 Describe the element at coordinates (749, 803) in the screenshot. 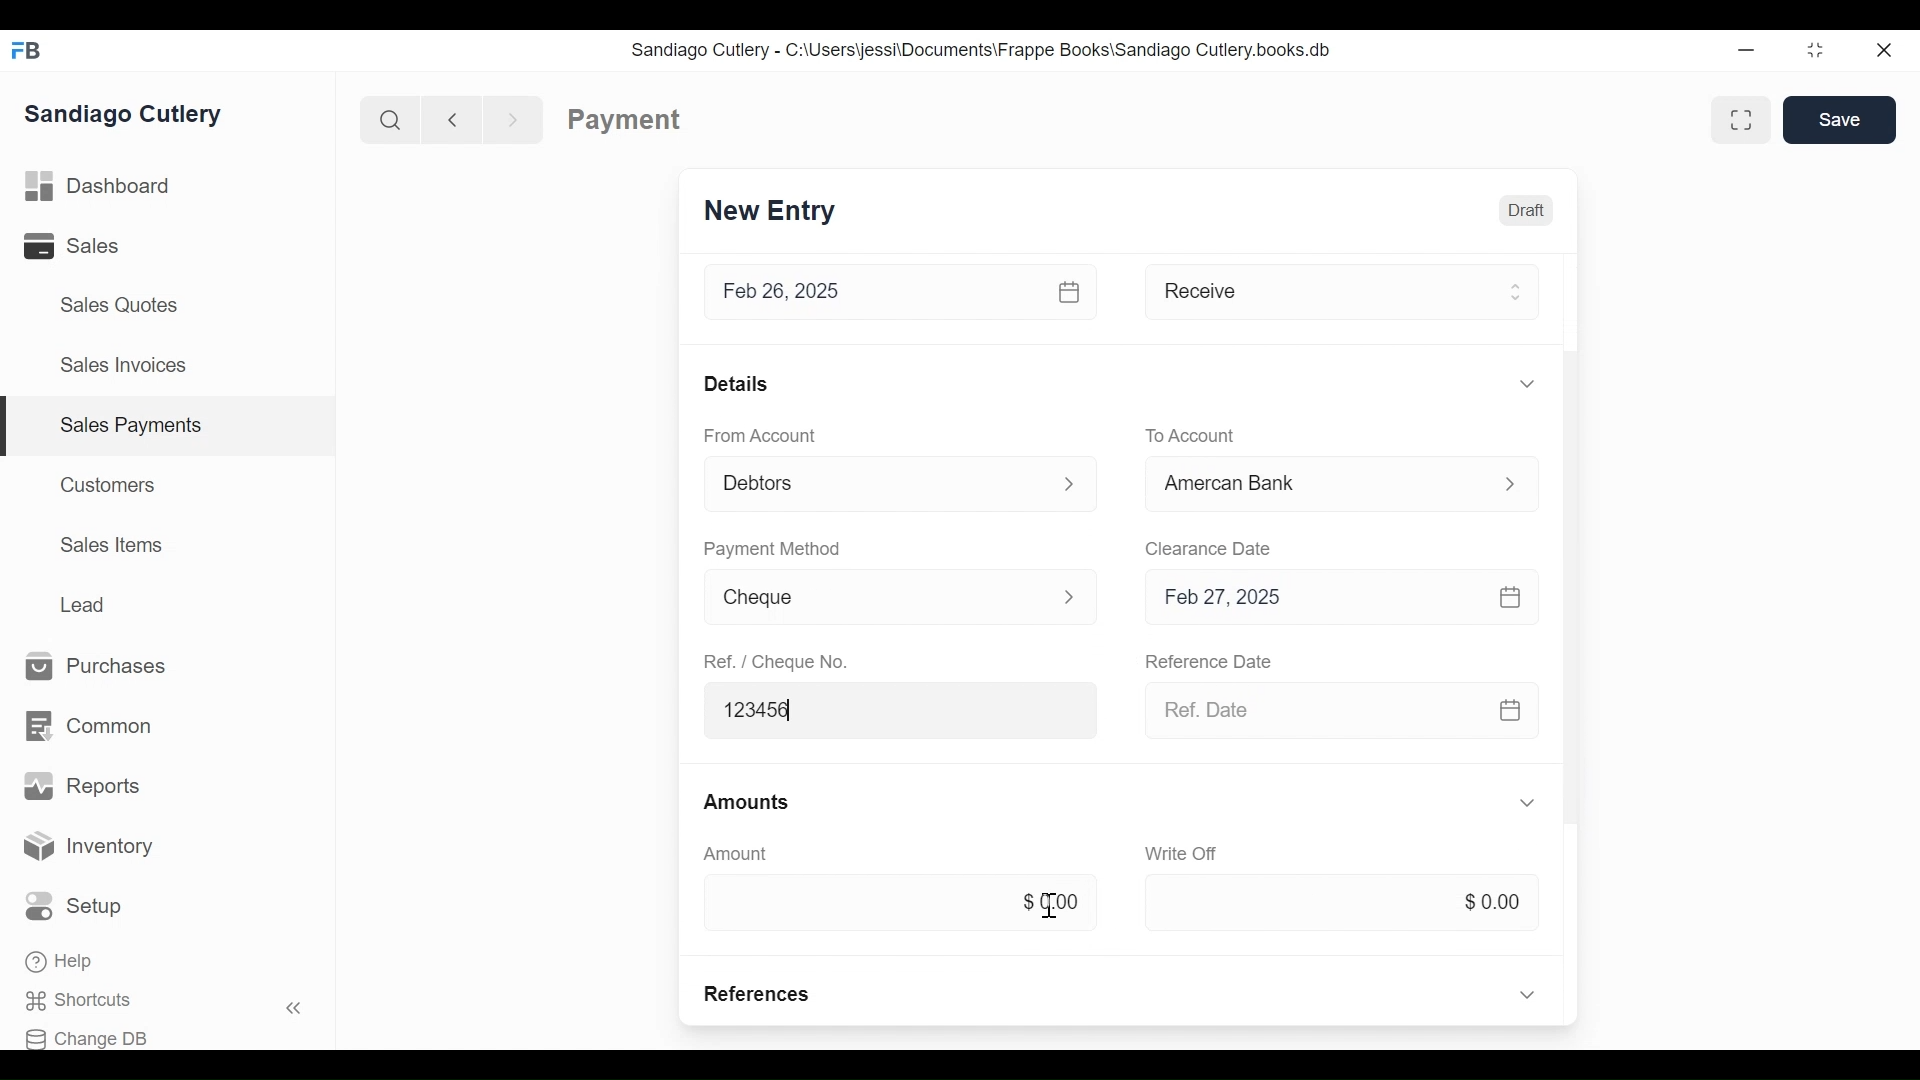

I see `Amounts` at that location.